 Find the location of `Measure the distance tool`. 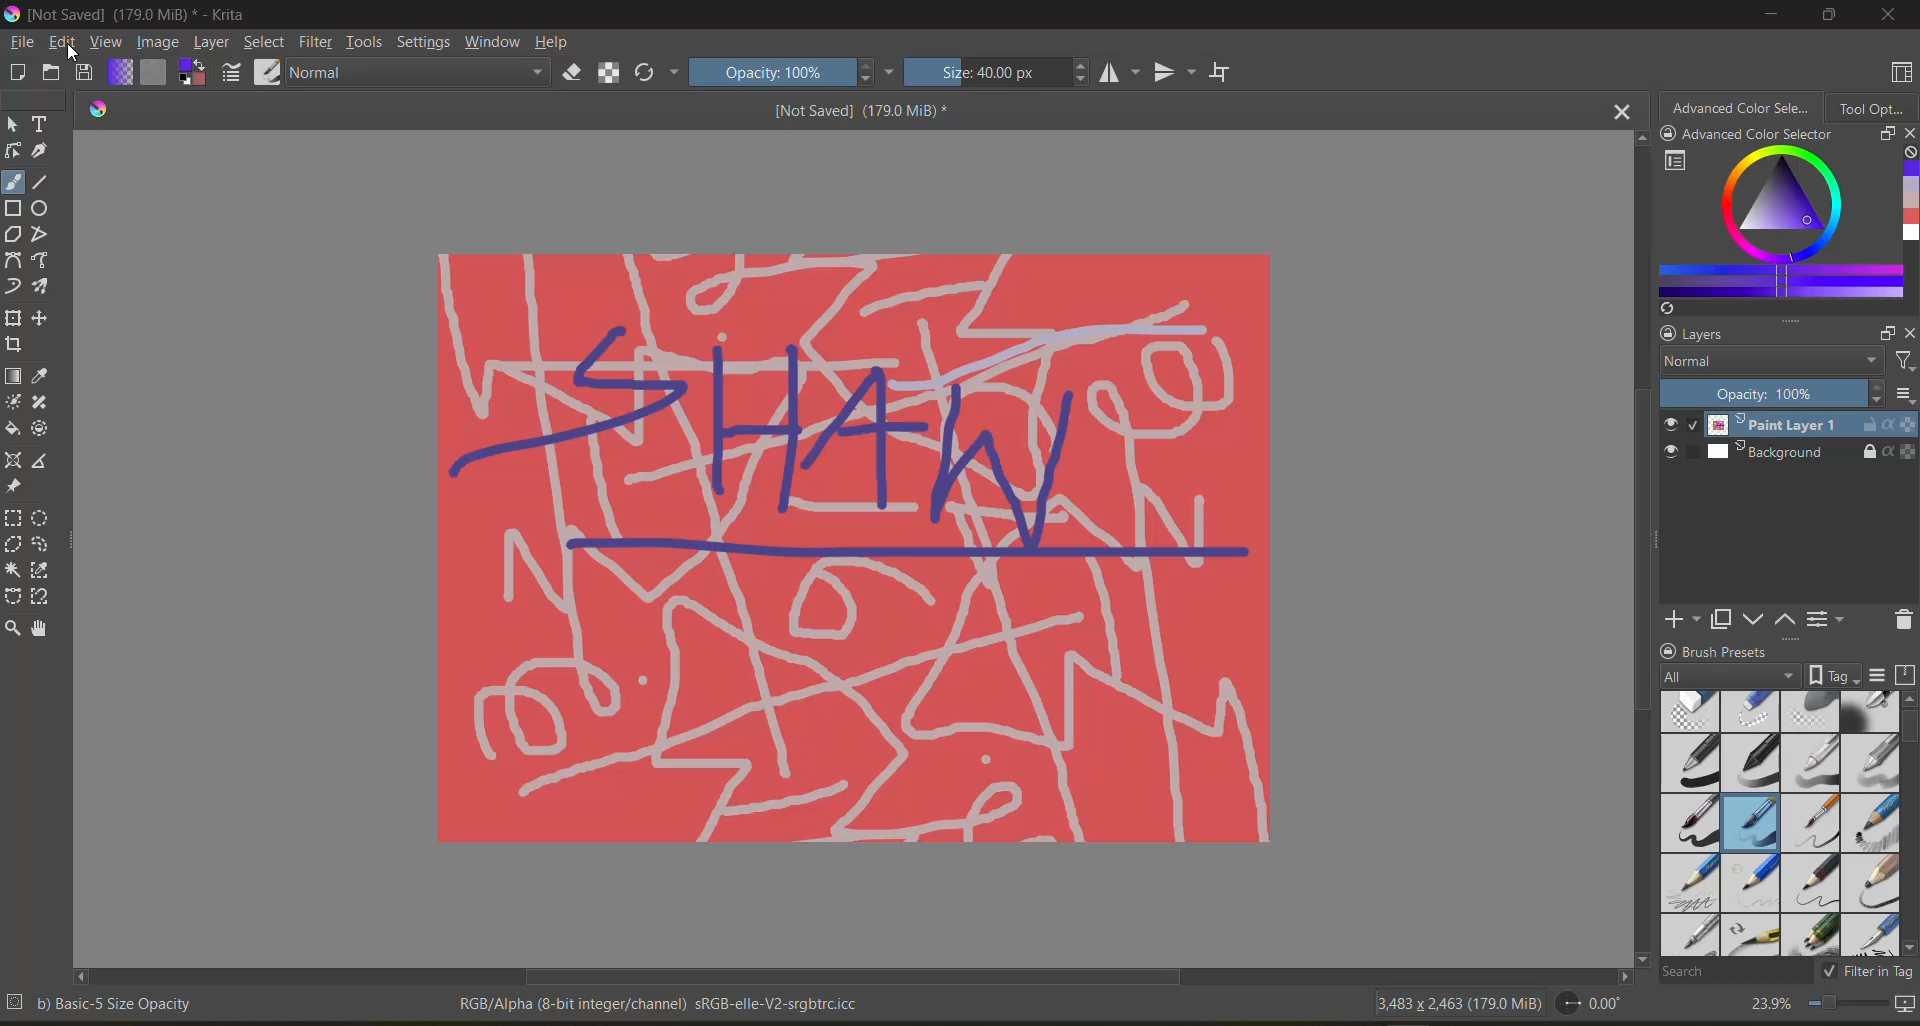

Measure the distance tool is located at coordinates (42, 459).